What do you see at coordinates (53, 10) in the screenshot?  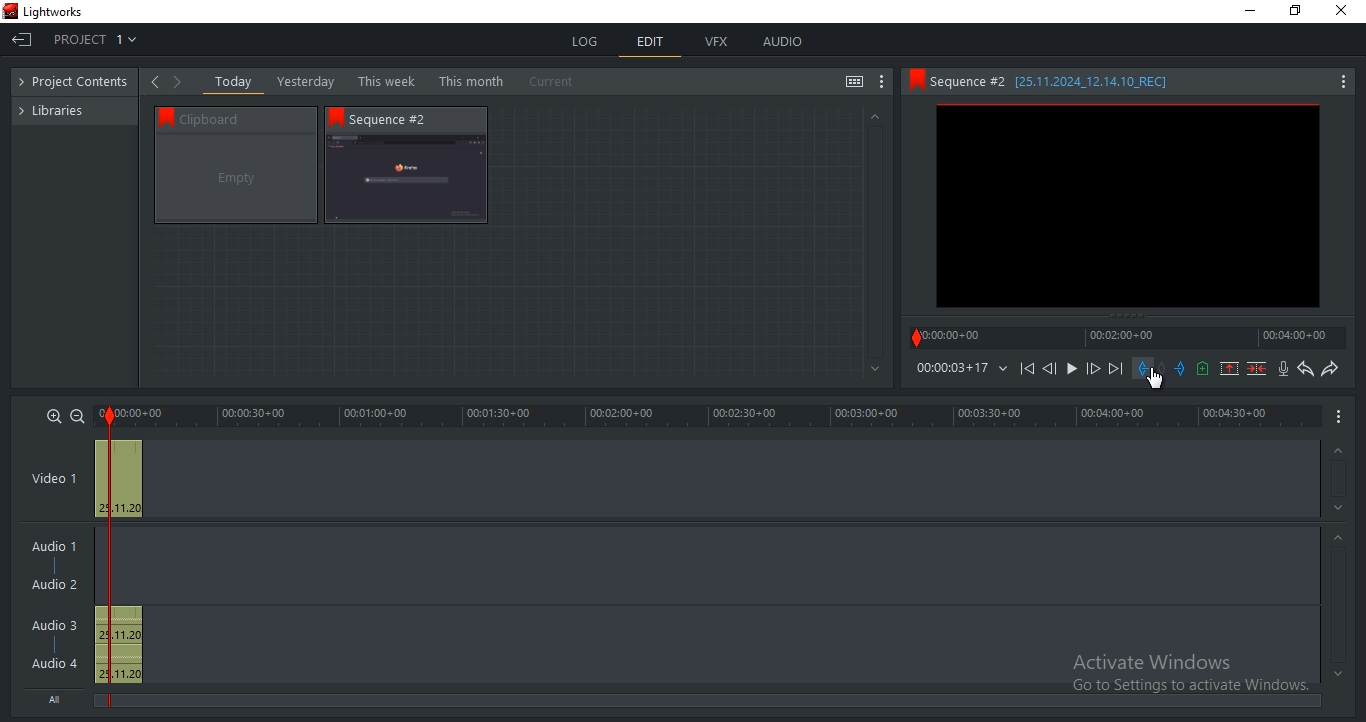 I see `Lightworks` at bounding box center [53, 10].